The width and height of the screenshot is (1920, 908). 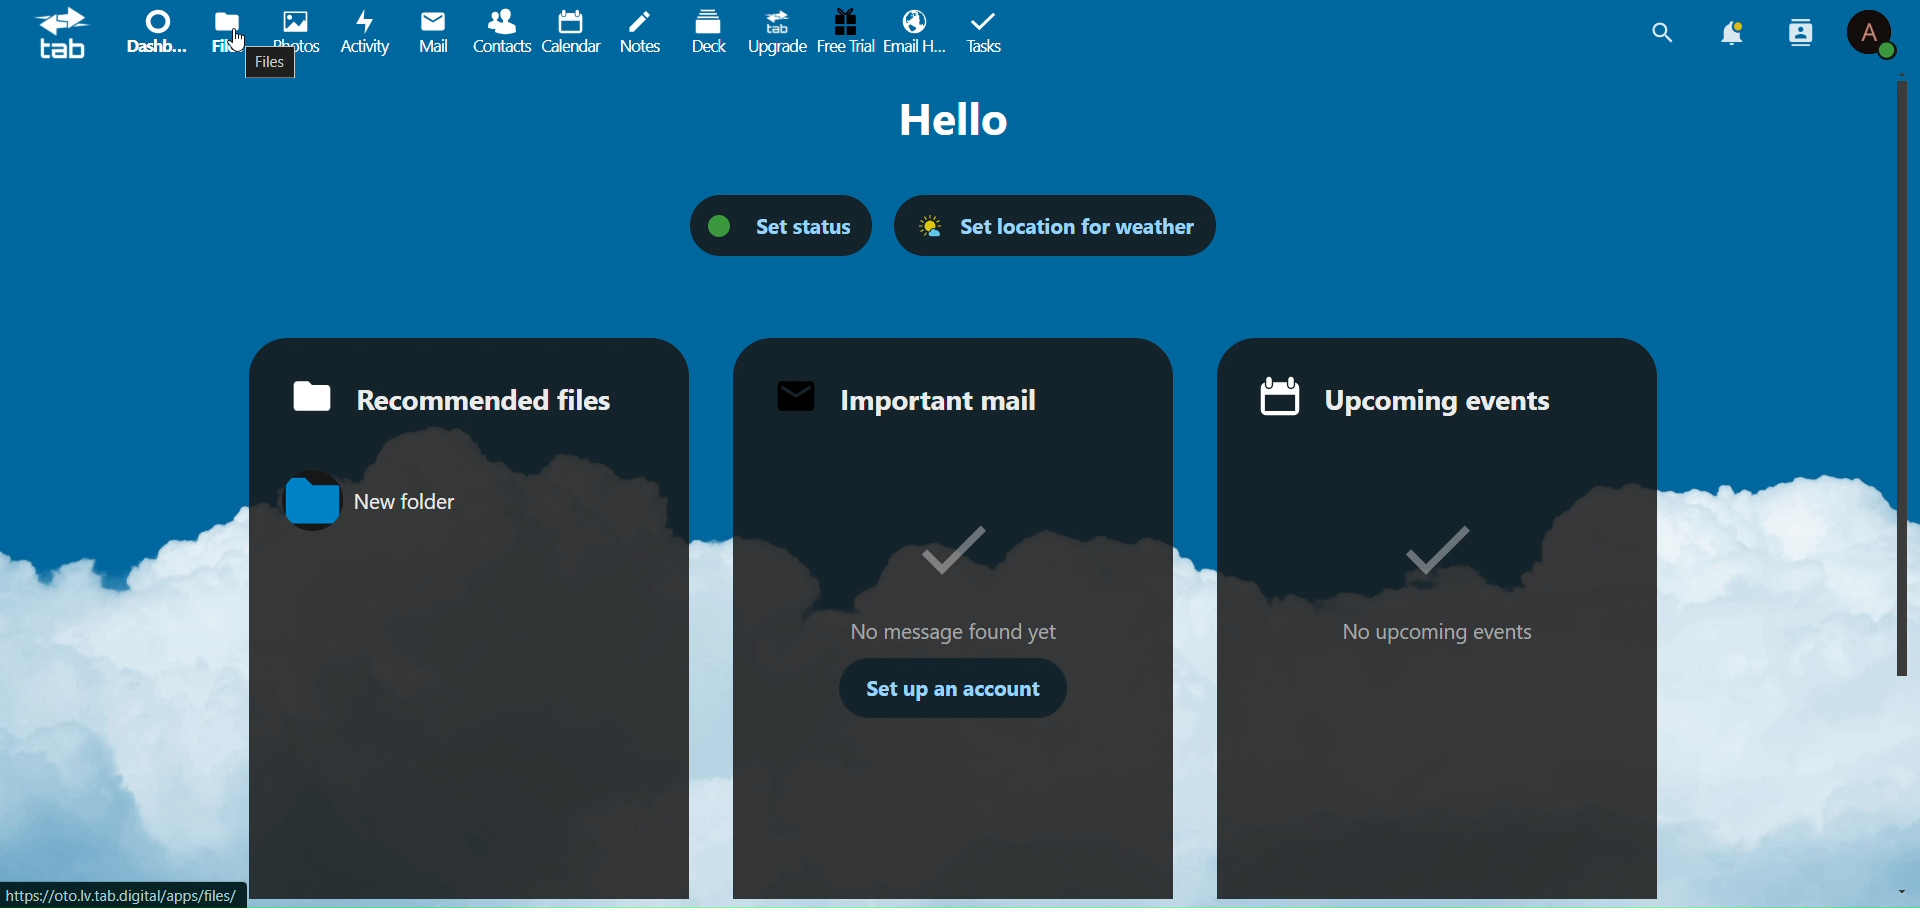 I want to click on File, so click(x=272, y=67).